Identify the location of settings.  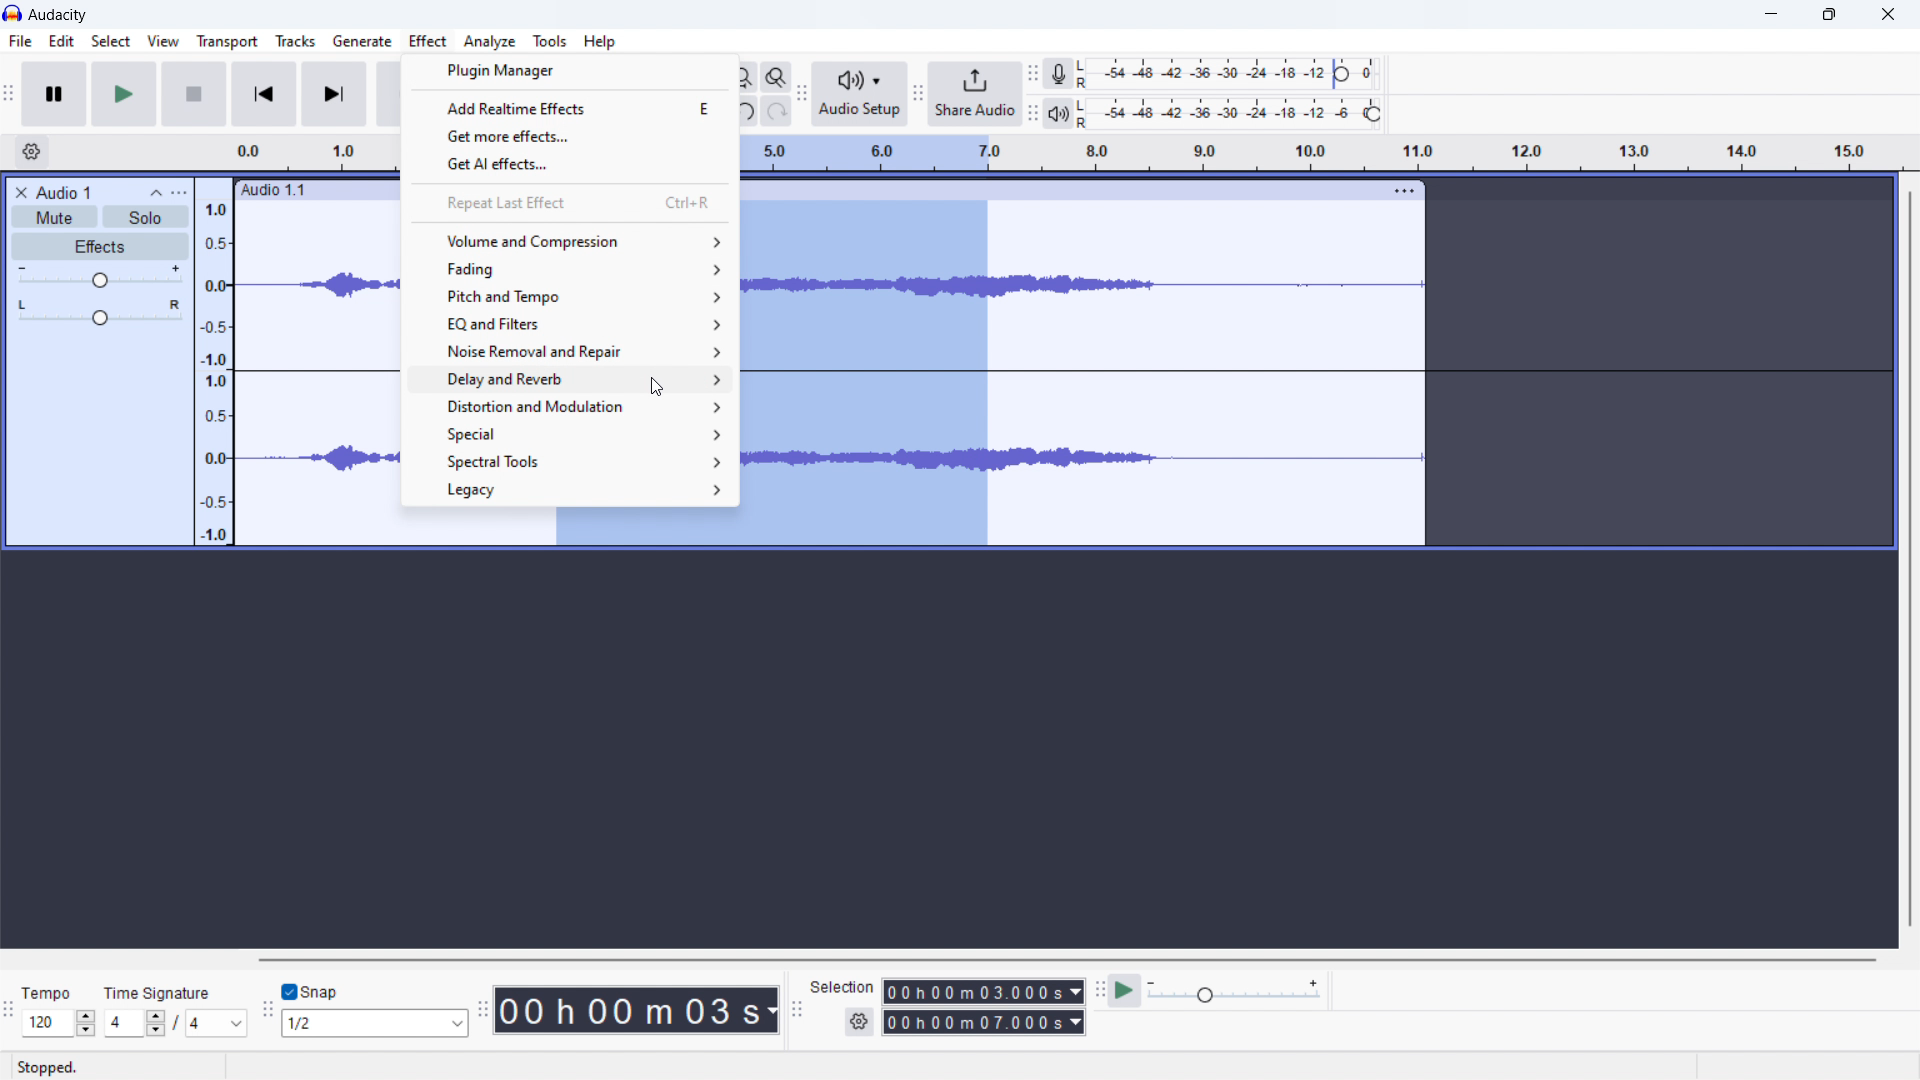
(858, 1023).